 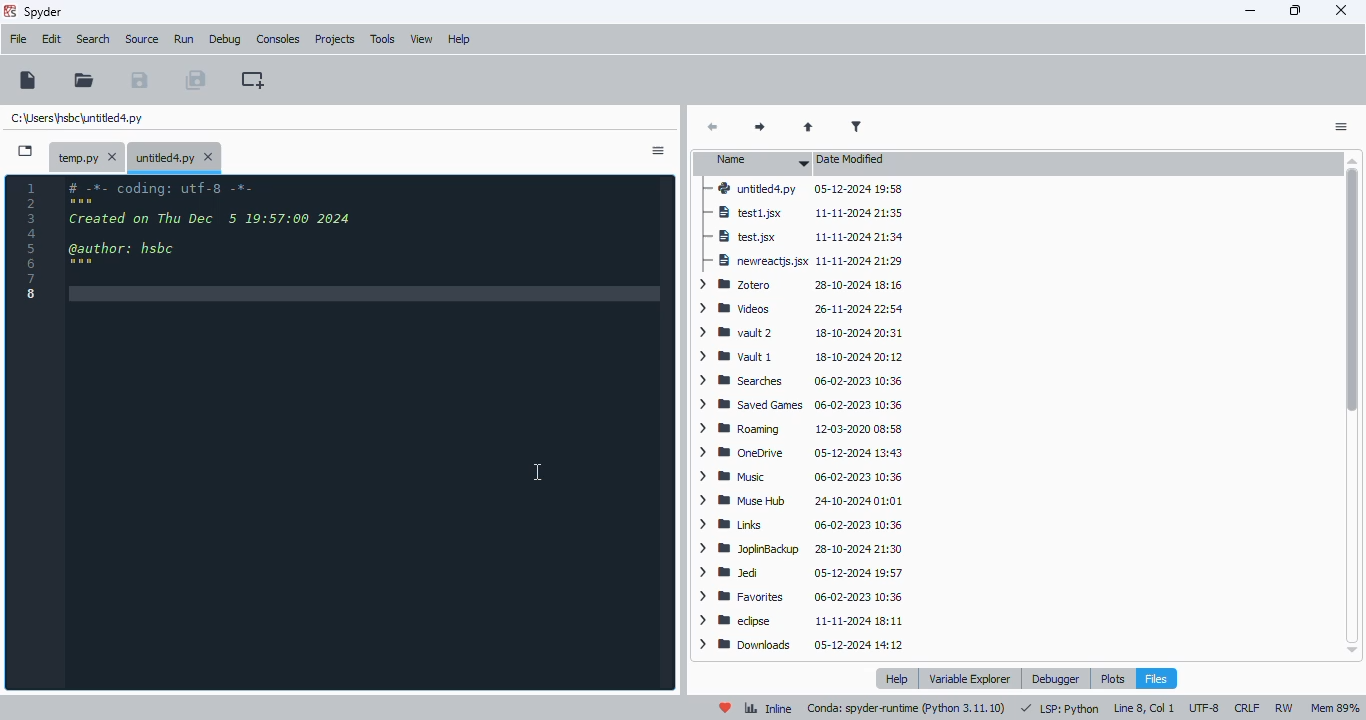 What do you see at coordinates (742, 237) in the screenshot?
I see `test.jsx` at bounding box center [742, 237].